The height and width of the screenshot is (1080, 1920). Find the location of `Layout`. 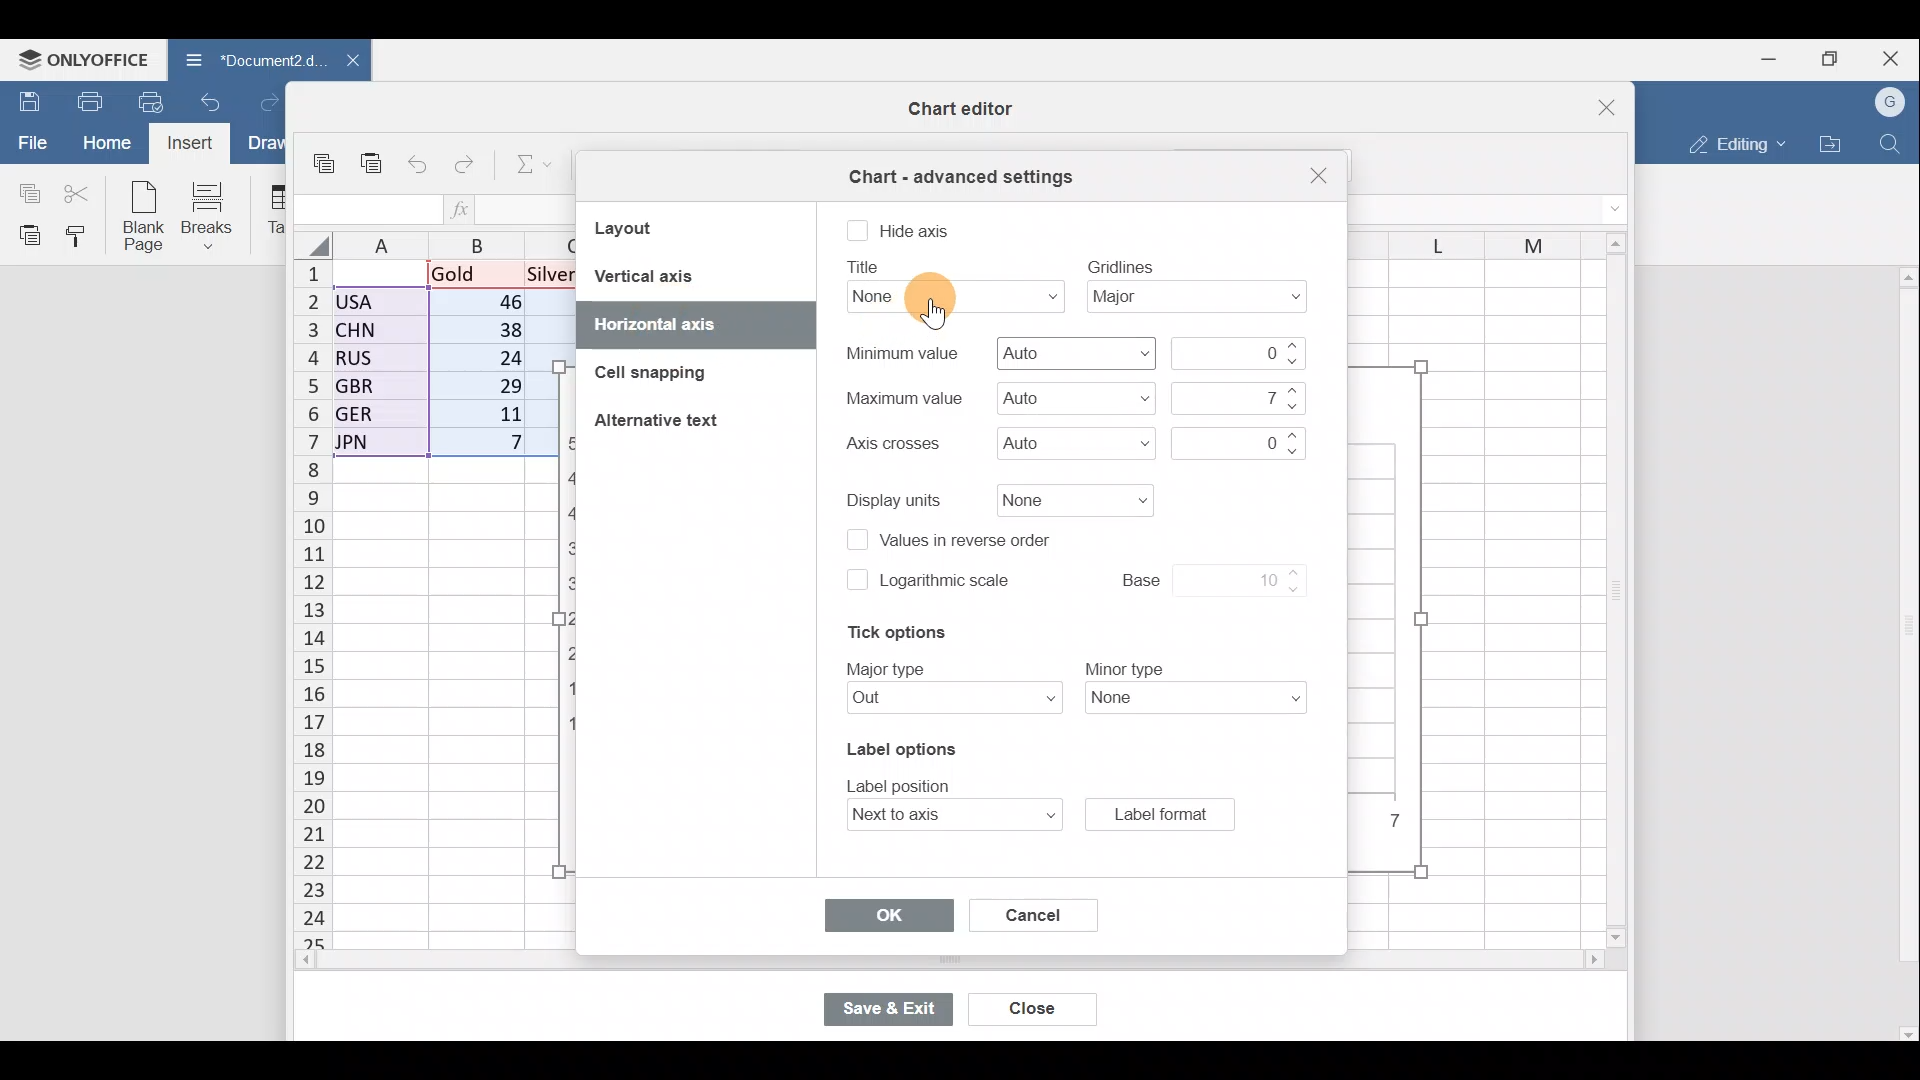

Layout is located at coordinates (653, 227).